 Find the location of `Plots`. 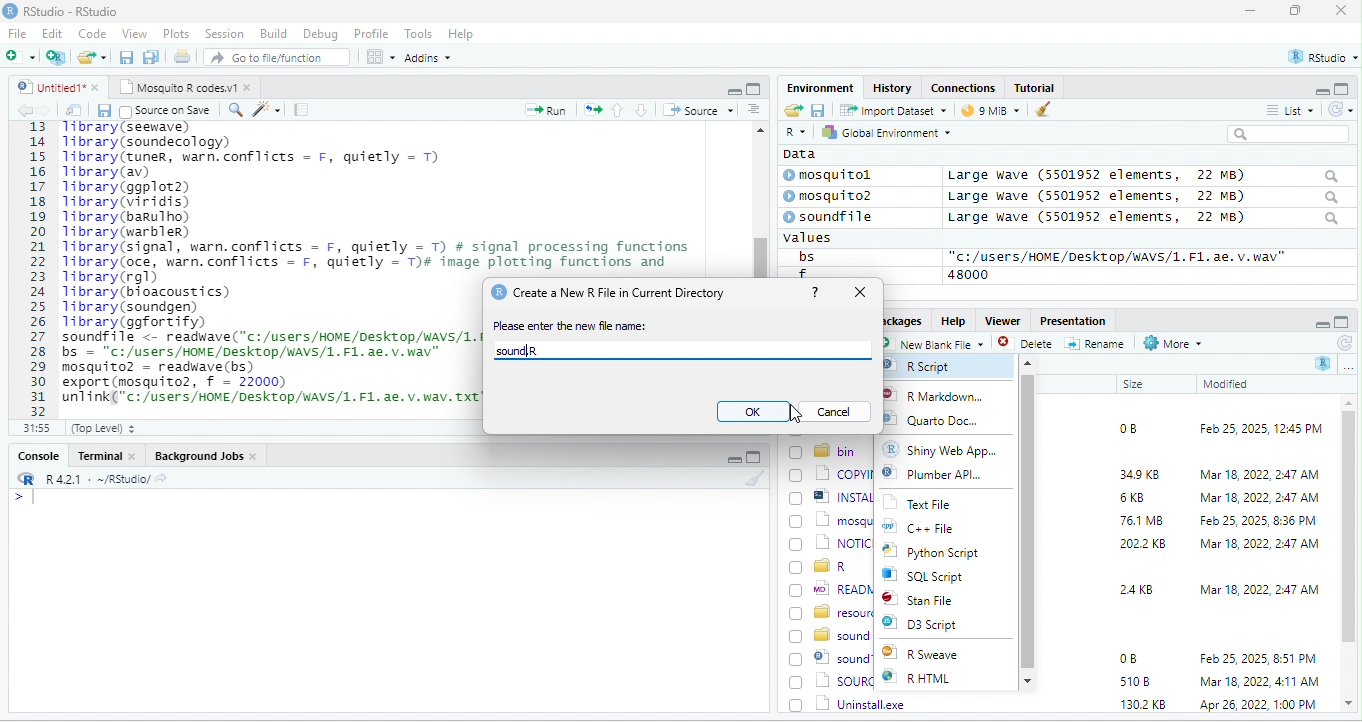

Plots is located at coordinates (177, 33).